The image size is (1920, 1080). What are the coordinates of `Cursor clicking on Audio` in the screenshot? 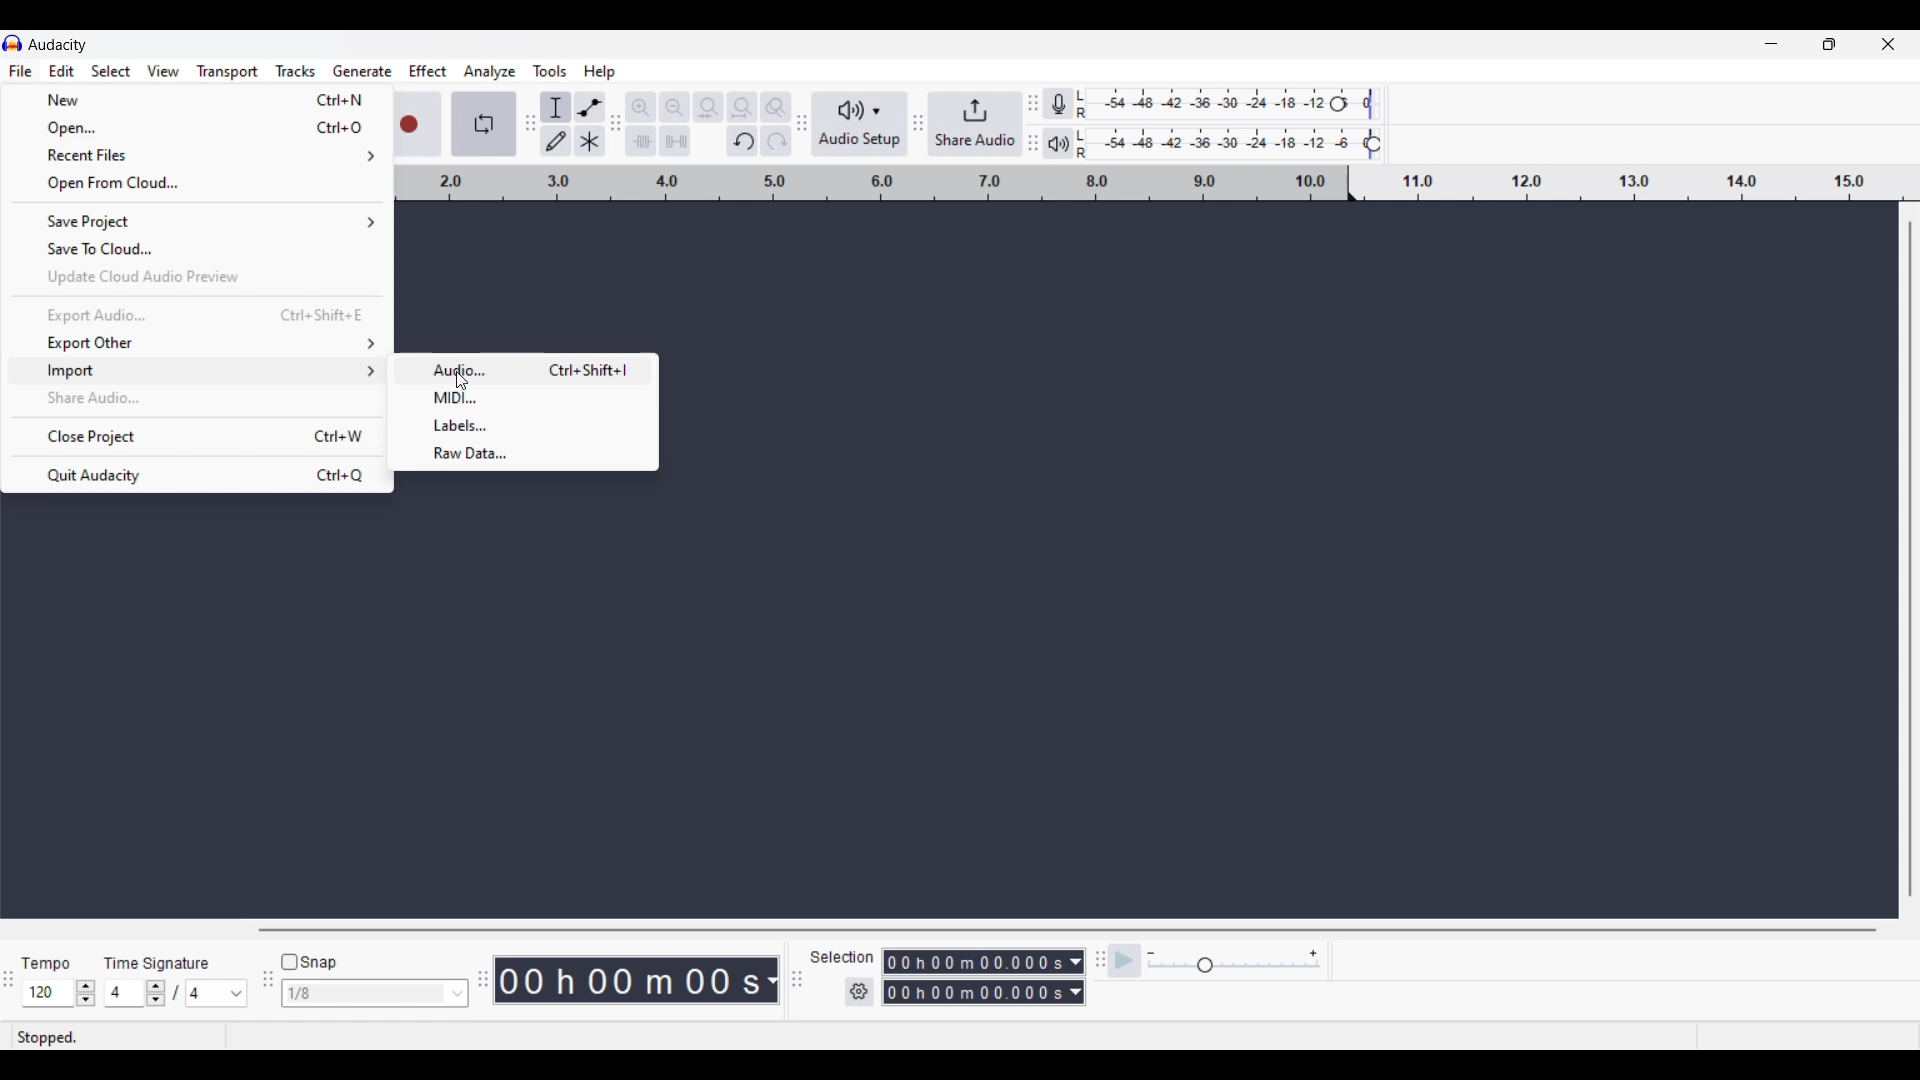 It's located at (462, 380).